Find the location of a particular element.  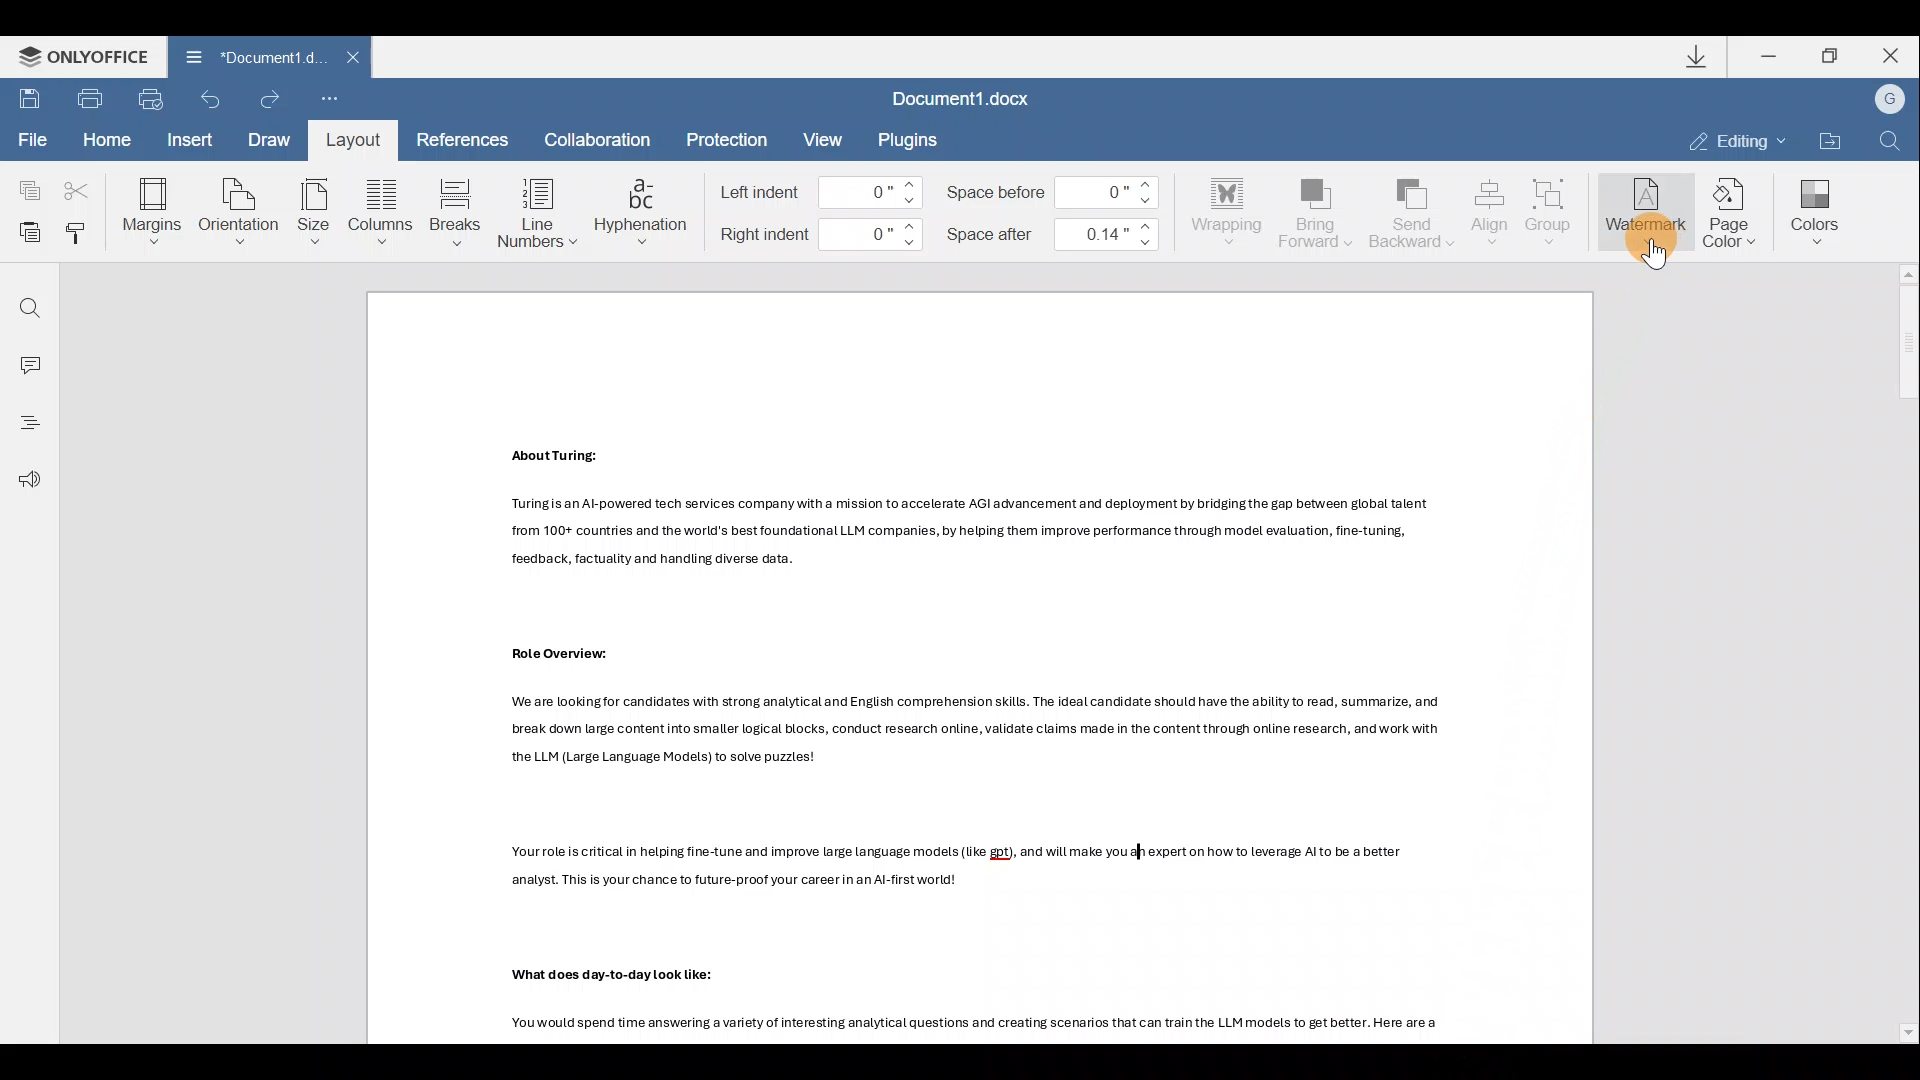

Group is located at coordinates (1555, 207).